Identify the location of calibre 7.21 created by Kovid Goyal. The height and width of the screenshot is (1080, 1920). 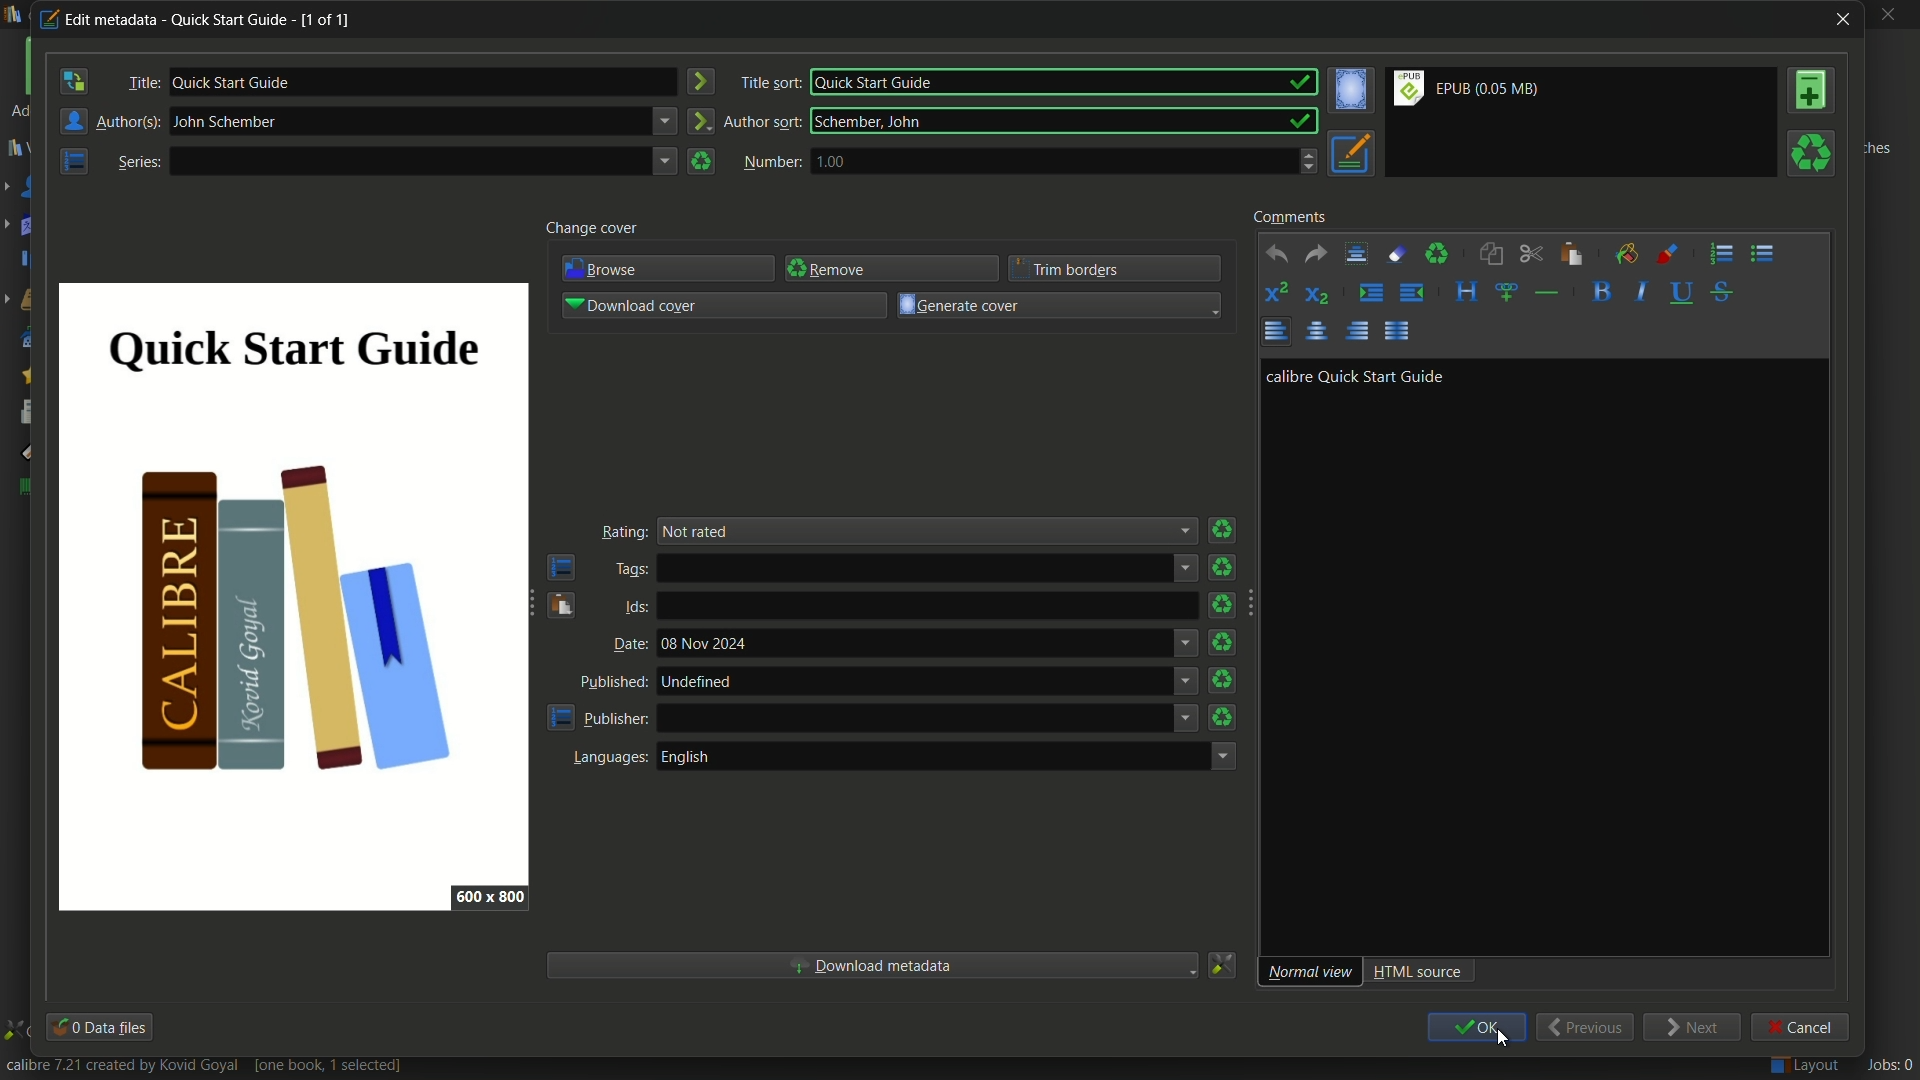
(122, 1066).